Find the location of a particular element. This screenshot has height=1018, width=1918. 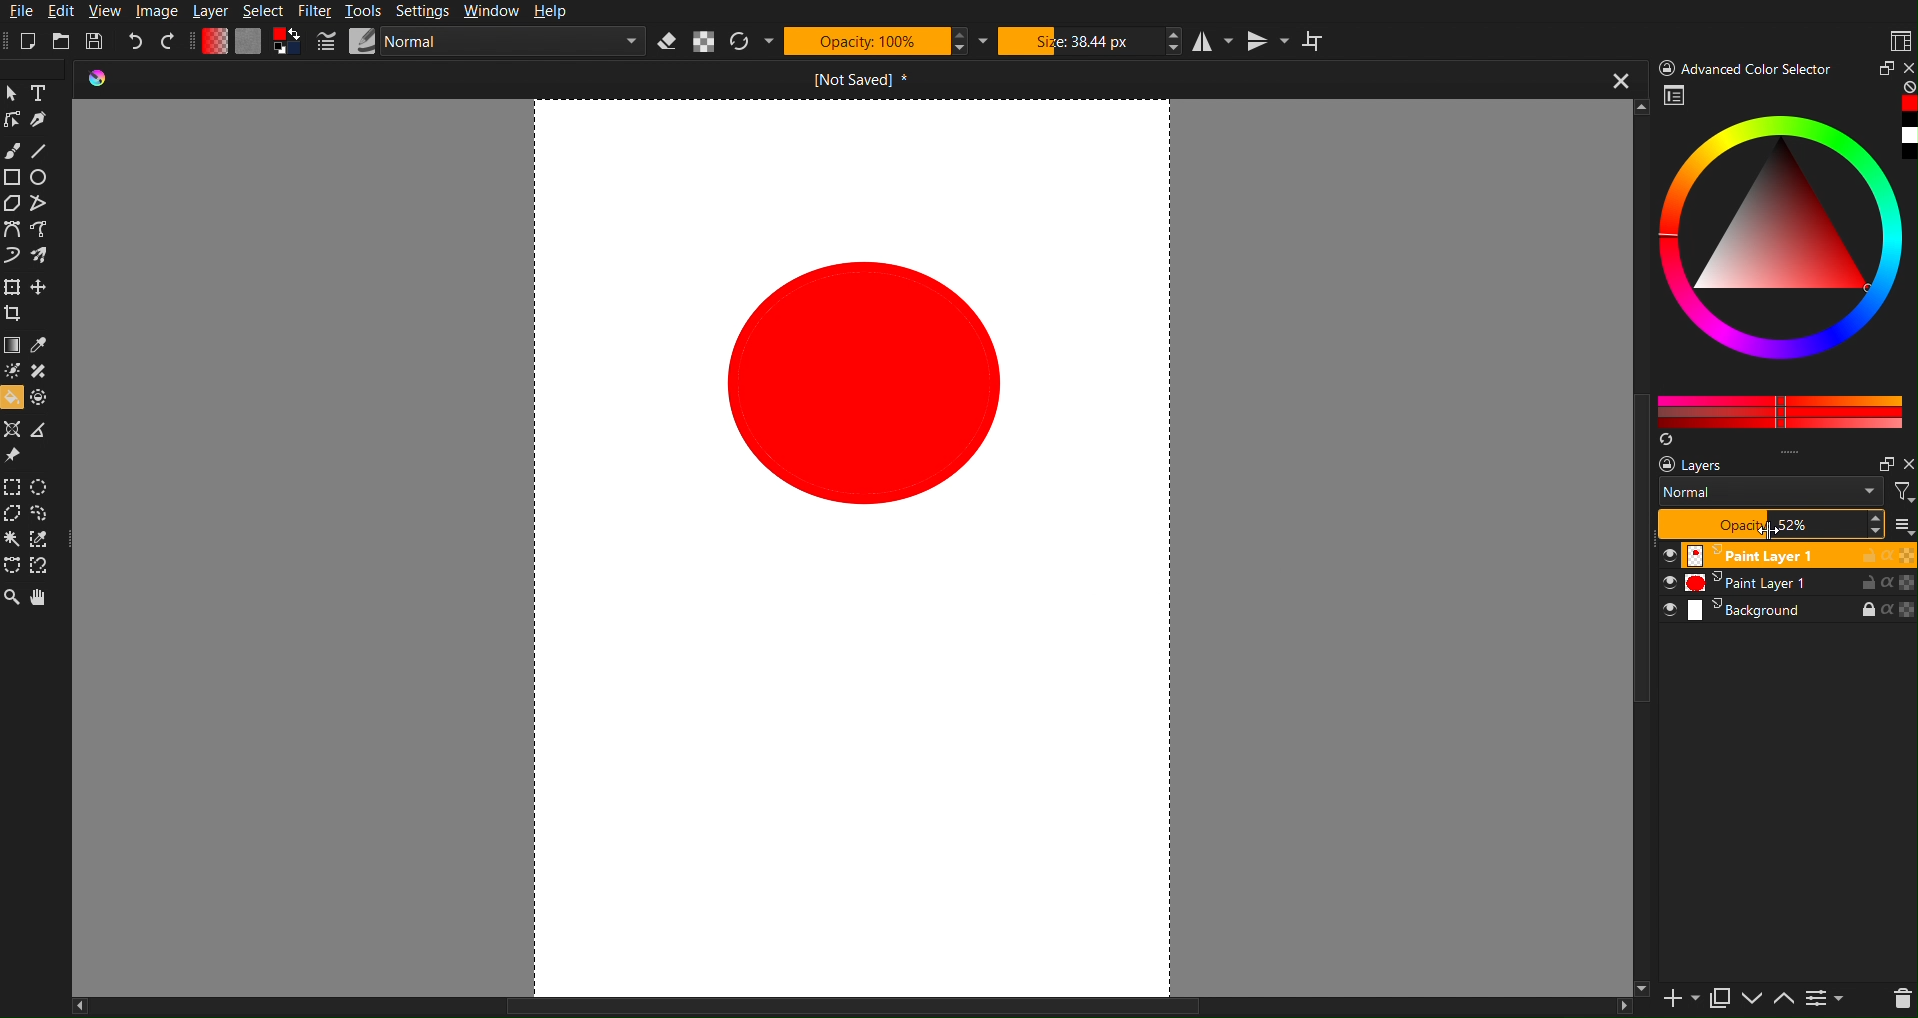

Vertical Scrollbar is located at coordinates (1643, 798).